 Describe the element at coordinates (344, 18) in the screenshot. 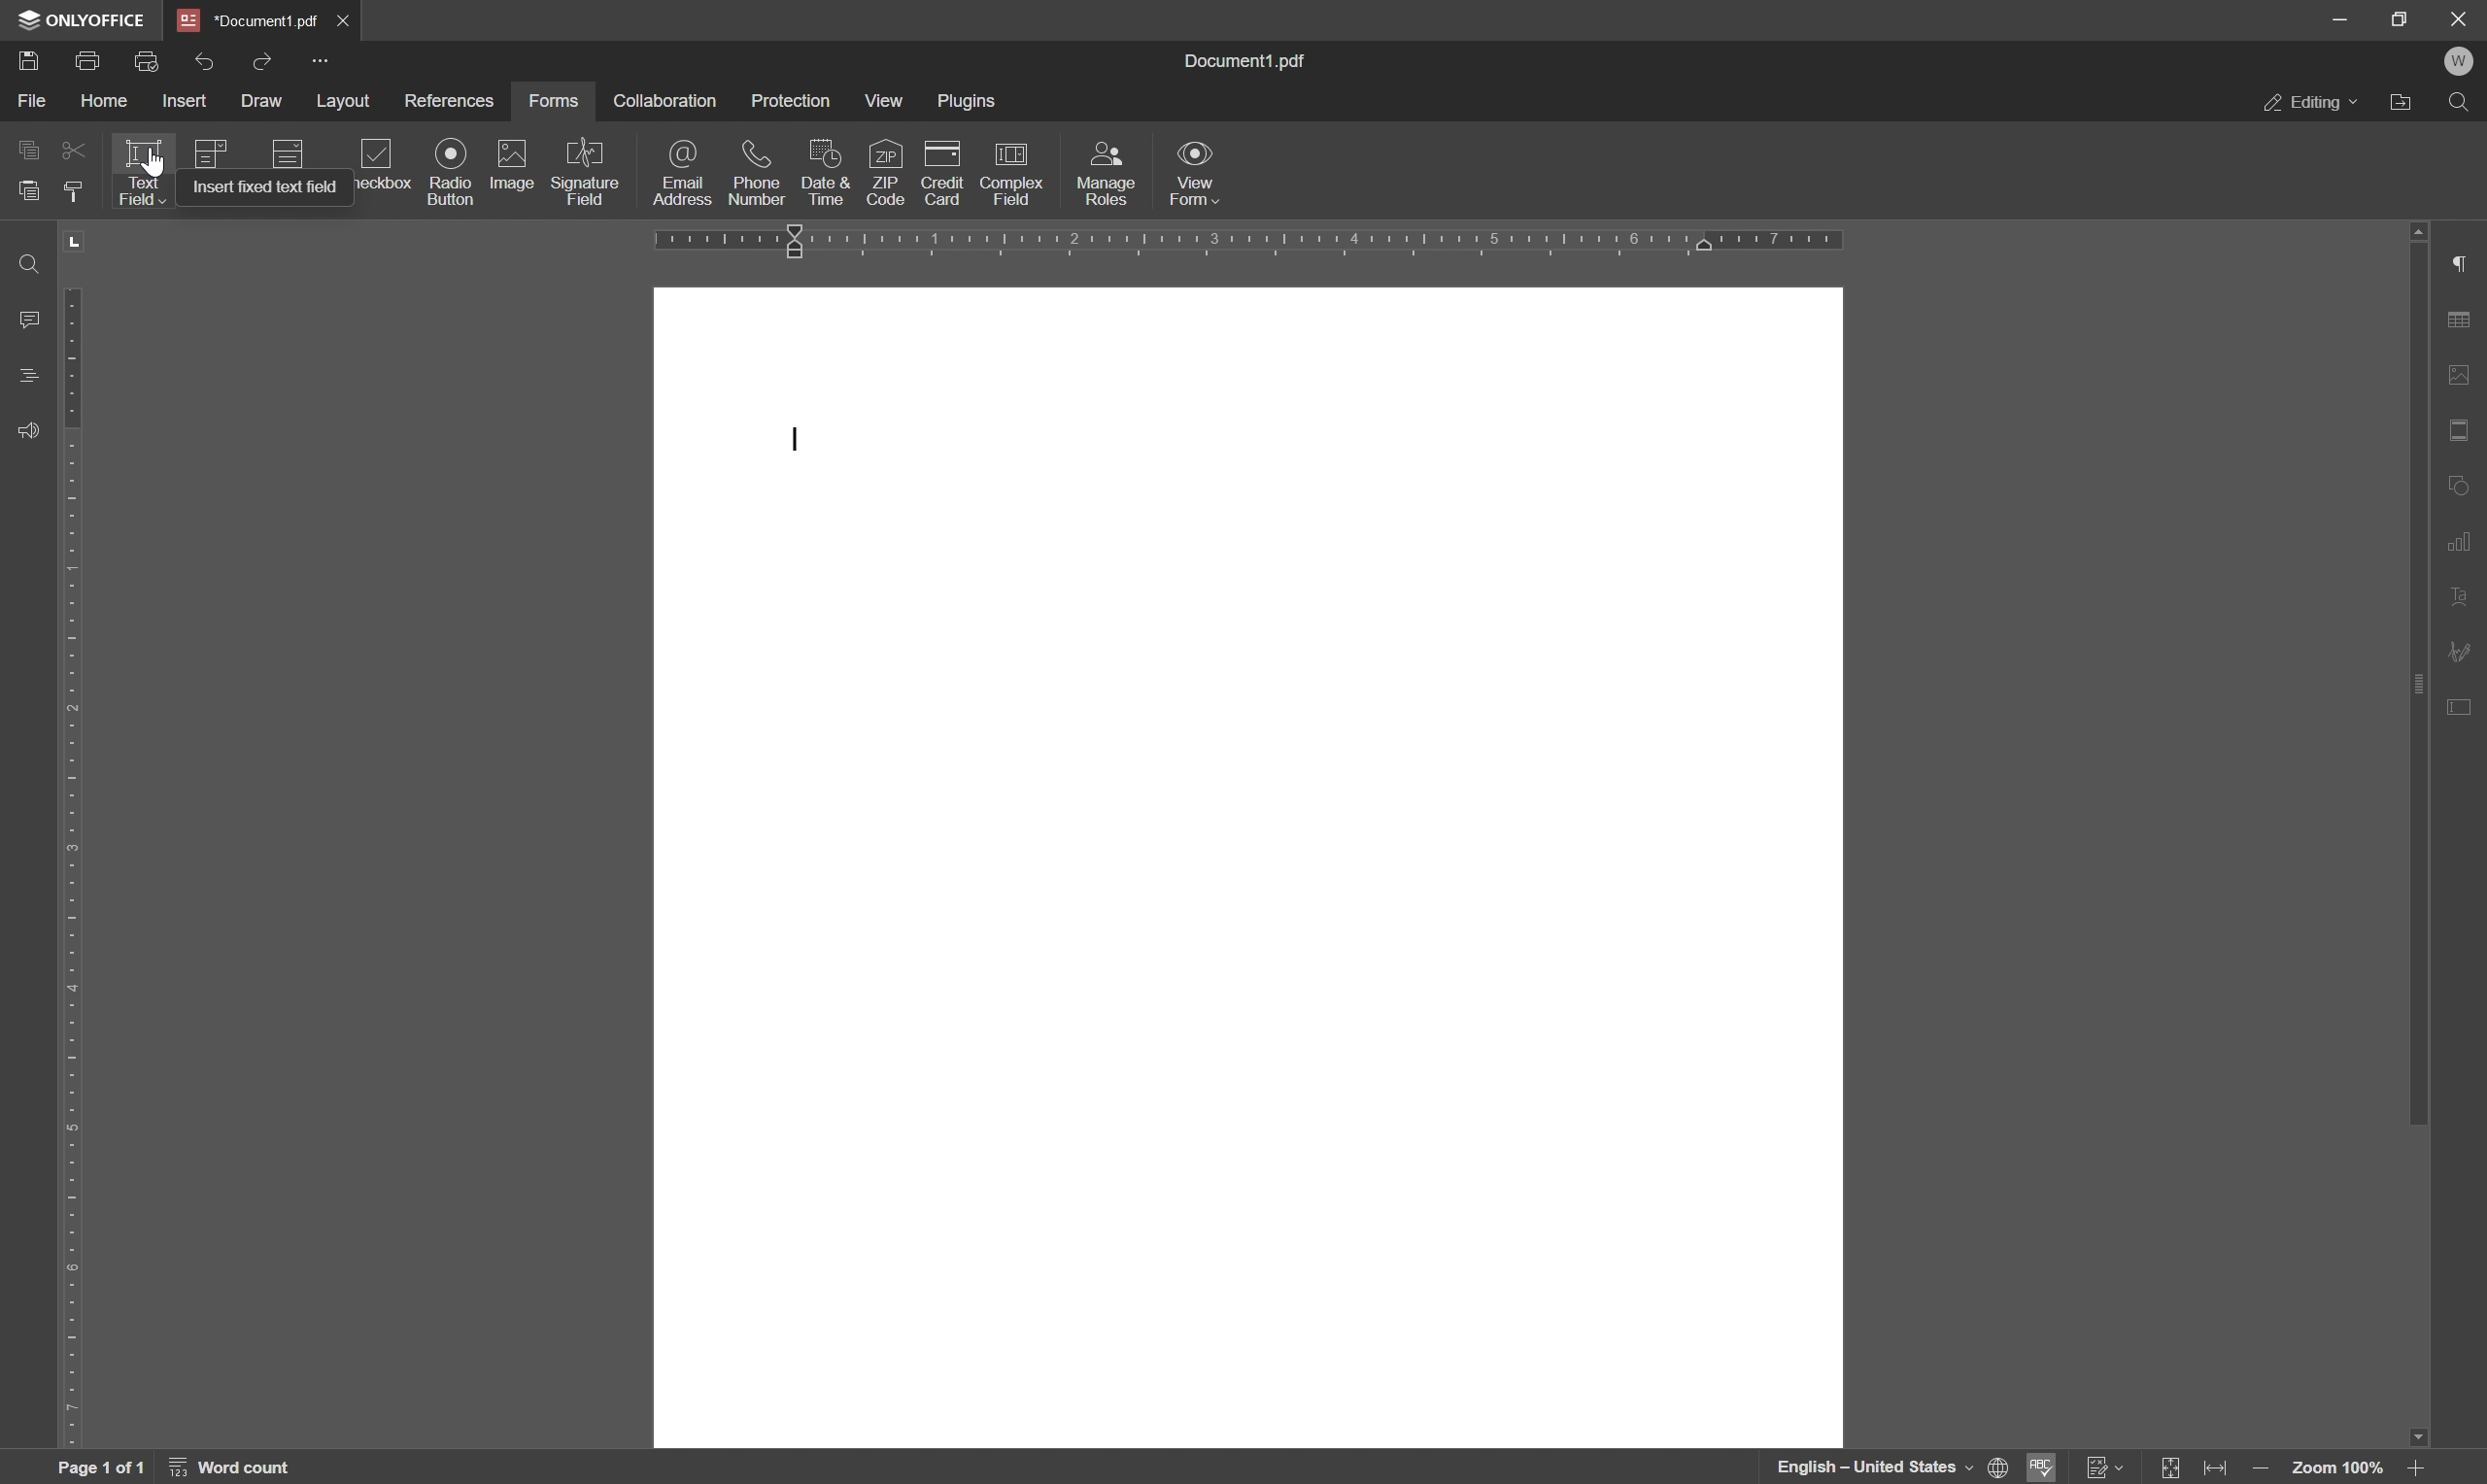

I see `close` at that location.